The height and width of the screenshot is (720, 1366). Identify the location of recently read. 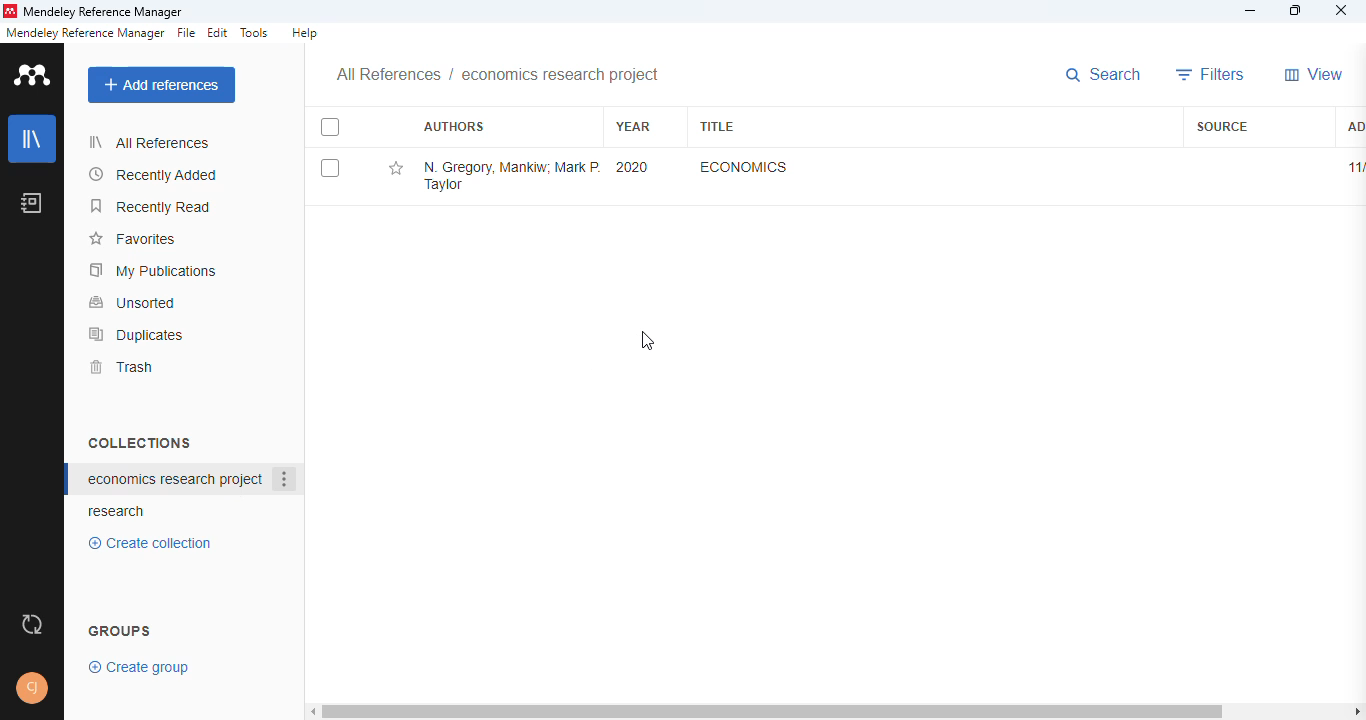
(152, 206).